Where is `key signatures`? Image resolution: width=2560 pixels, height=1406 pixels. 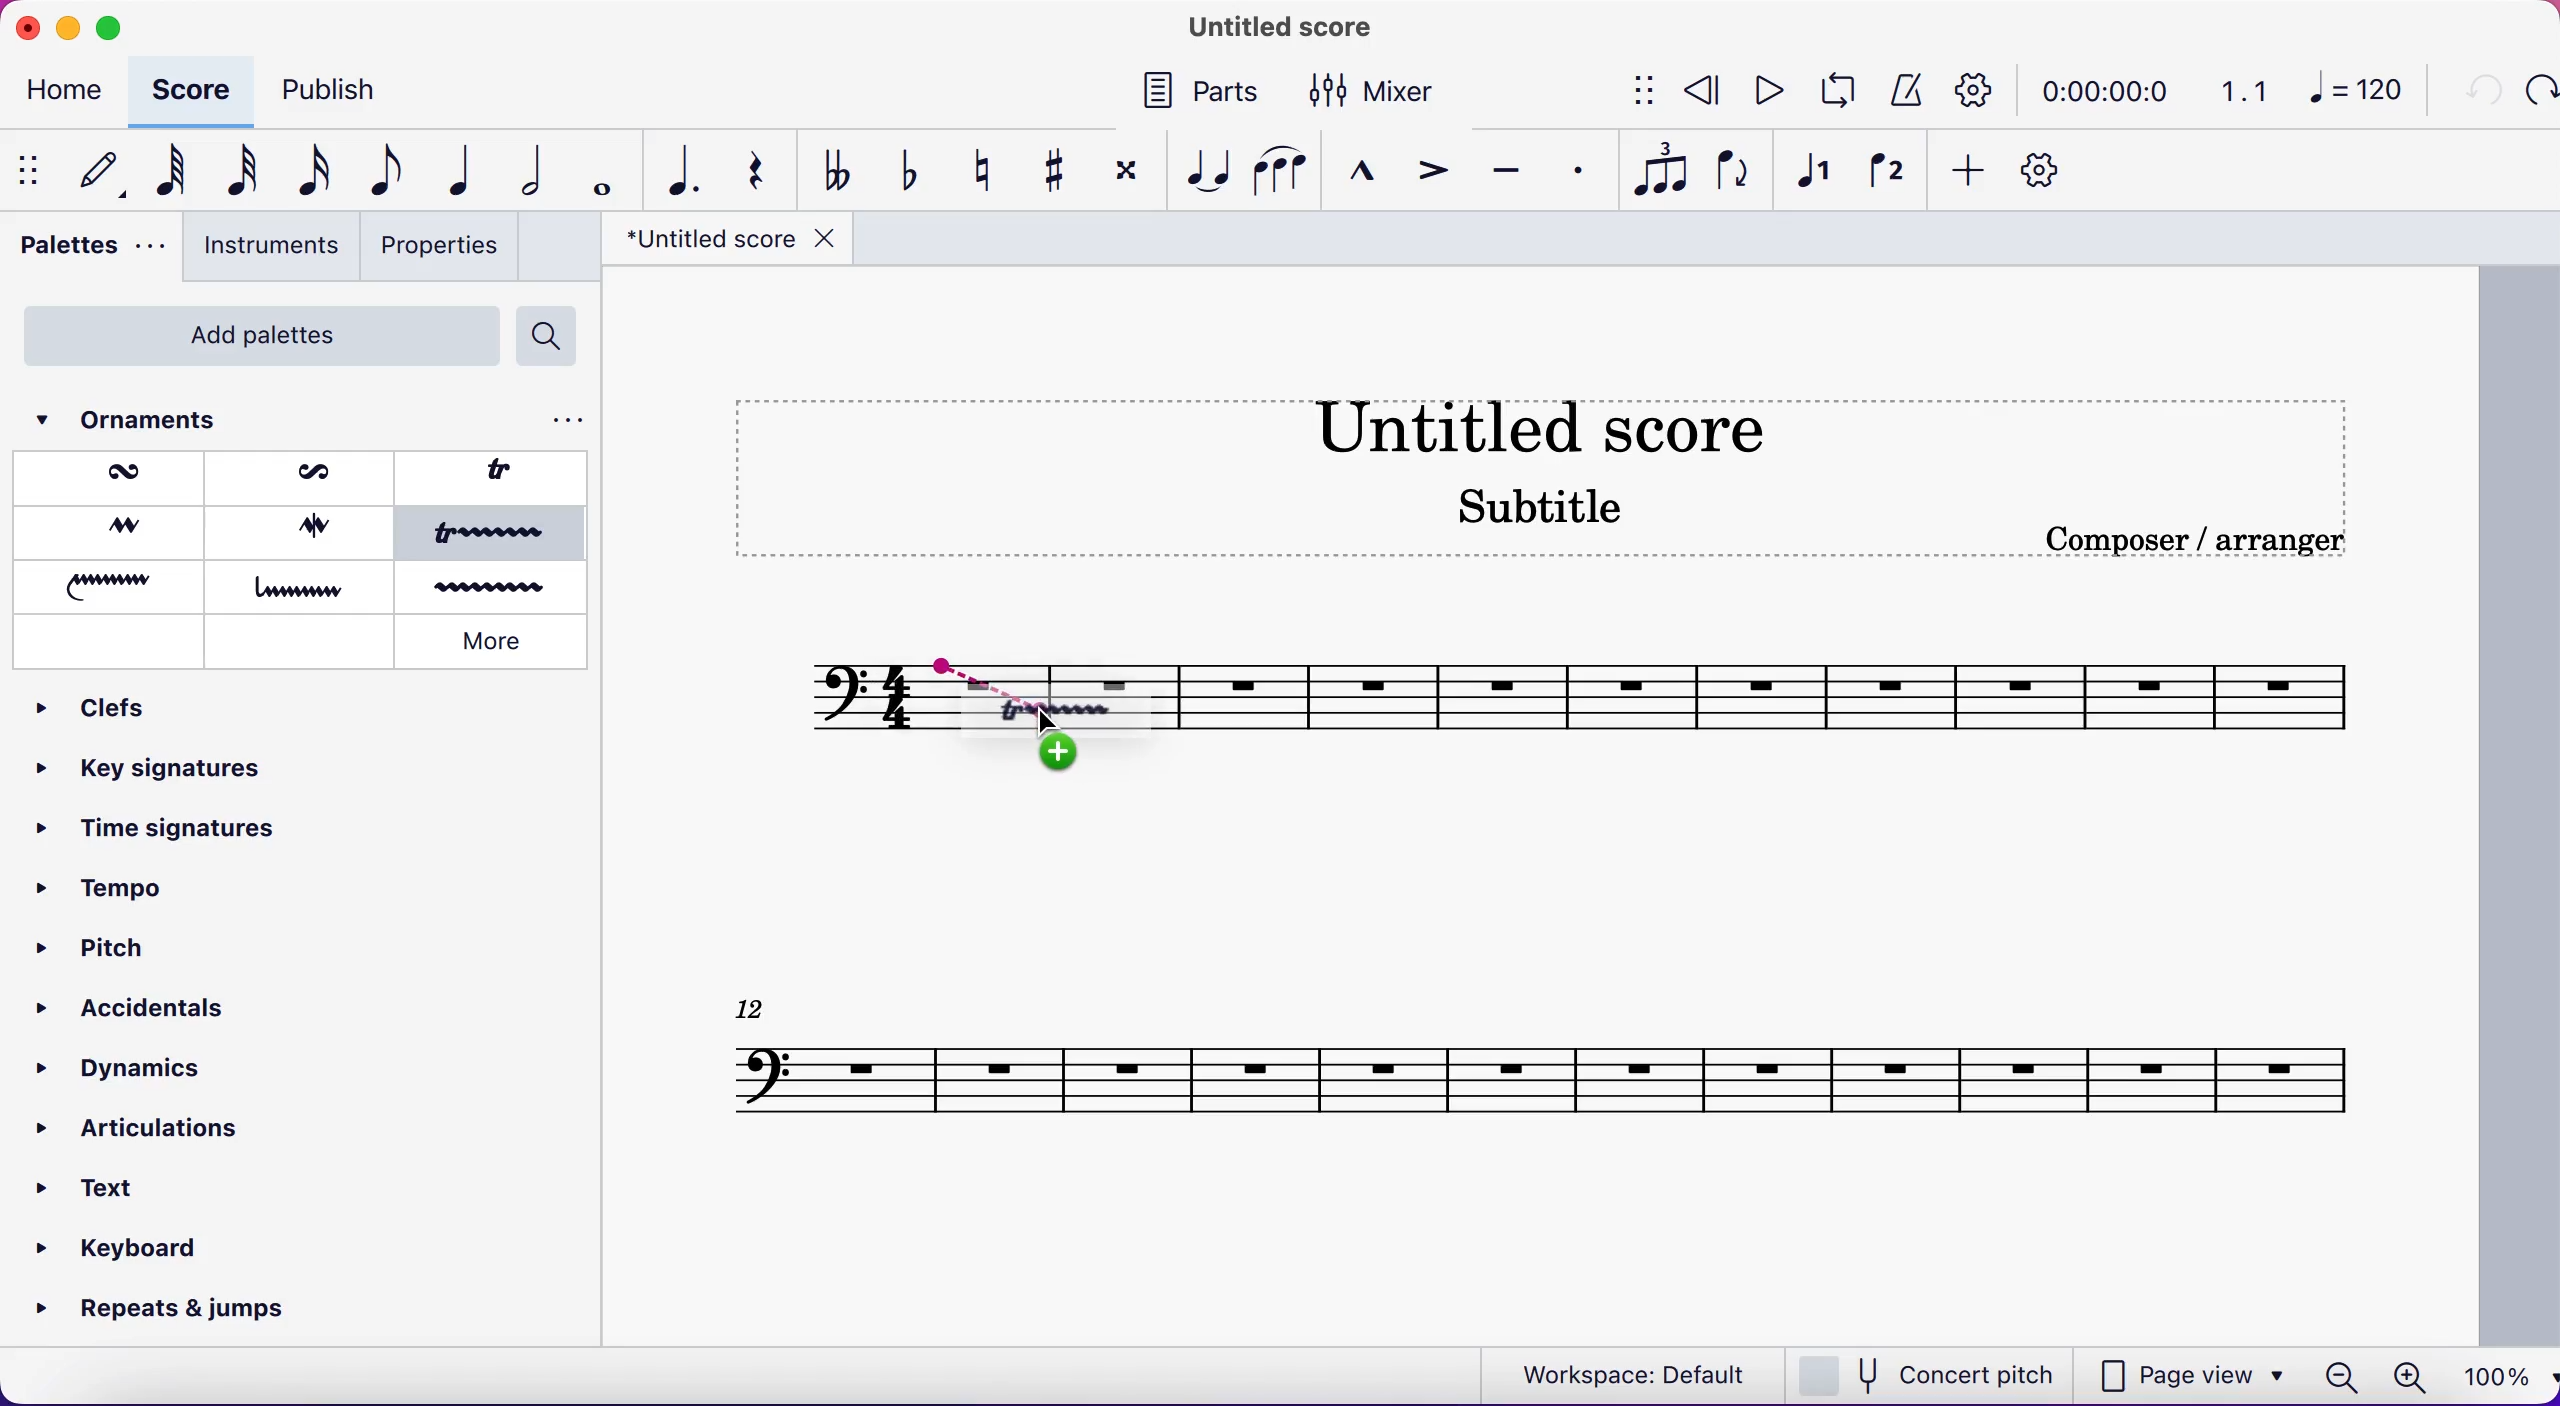 key signatures is located at coordinates (152, 777).